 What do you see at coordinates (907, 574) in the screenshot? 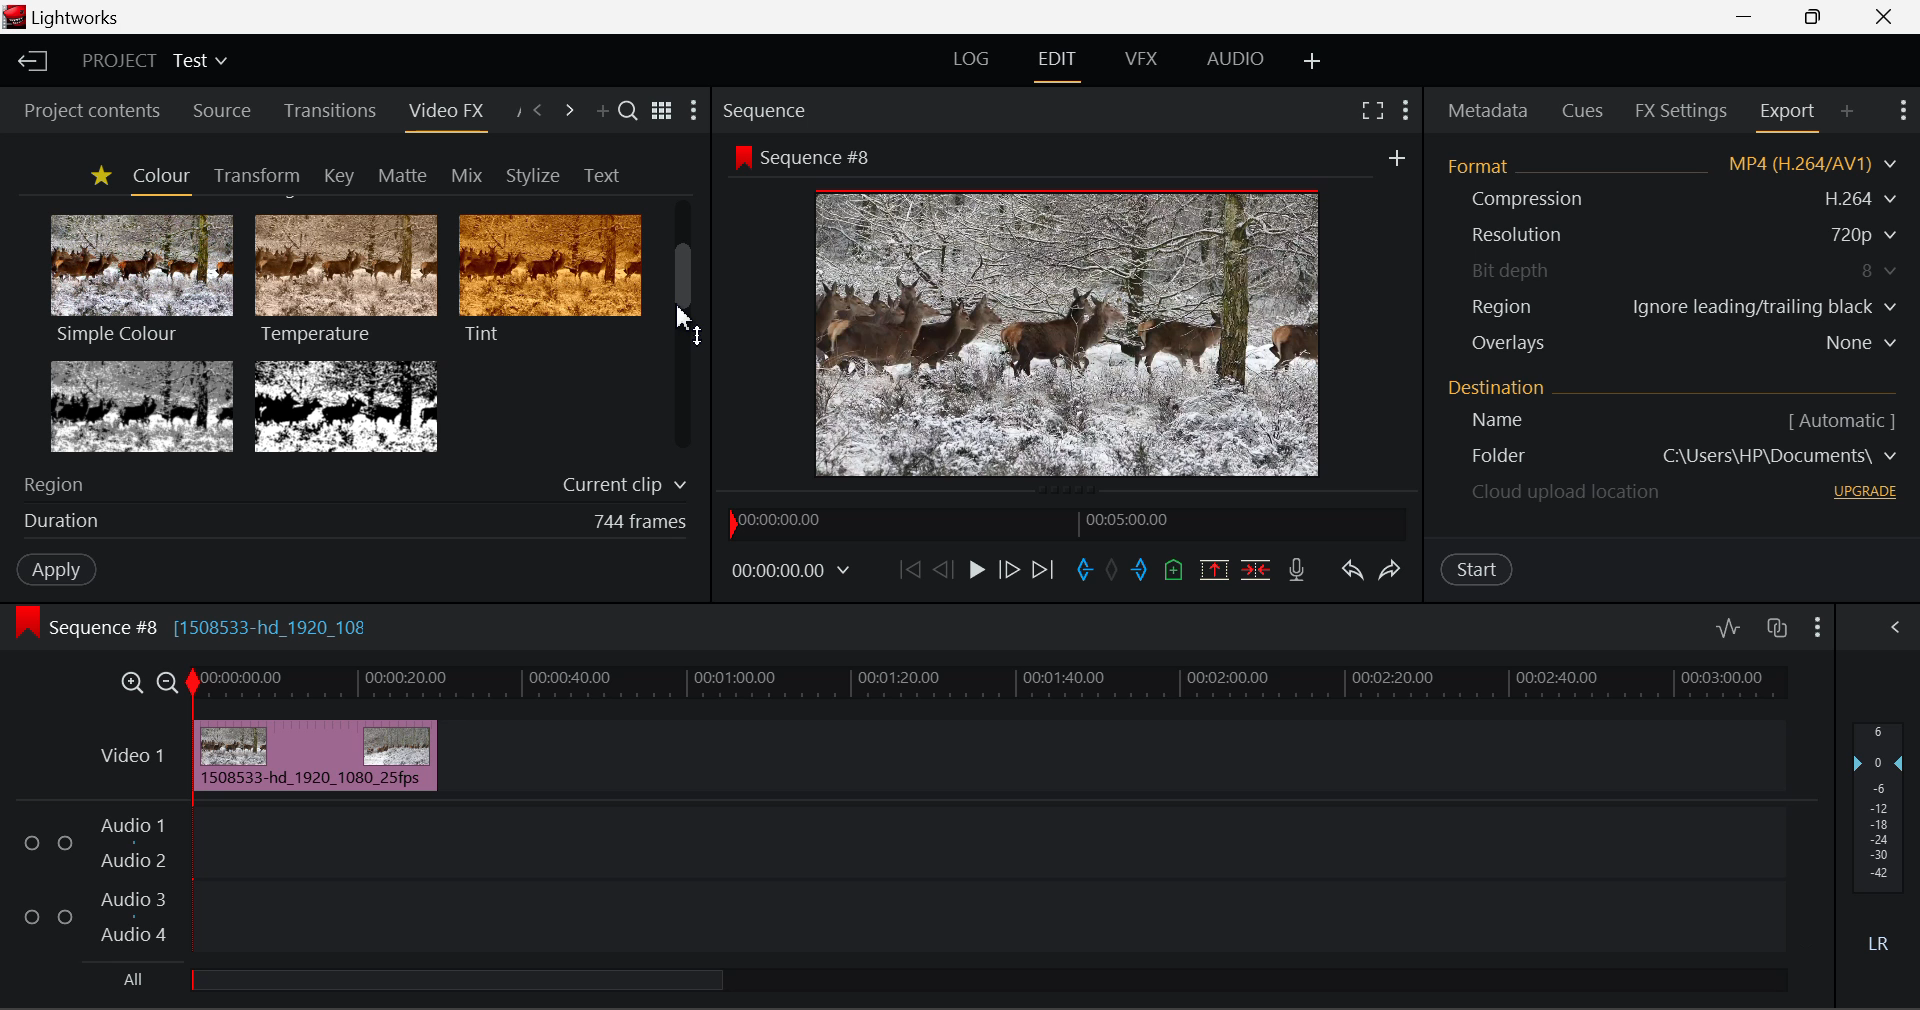
I see `To start` at bounding box center [907, 574].